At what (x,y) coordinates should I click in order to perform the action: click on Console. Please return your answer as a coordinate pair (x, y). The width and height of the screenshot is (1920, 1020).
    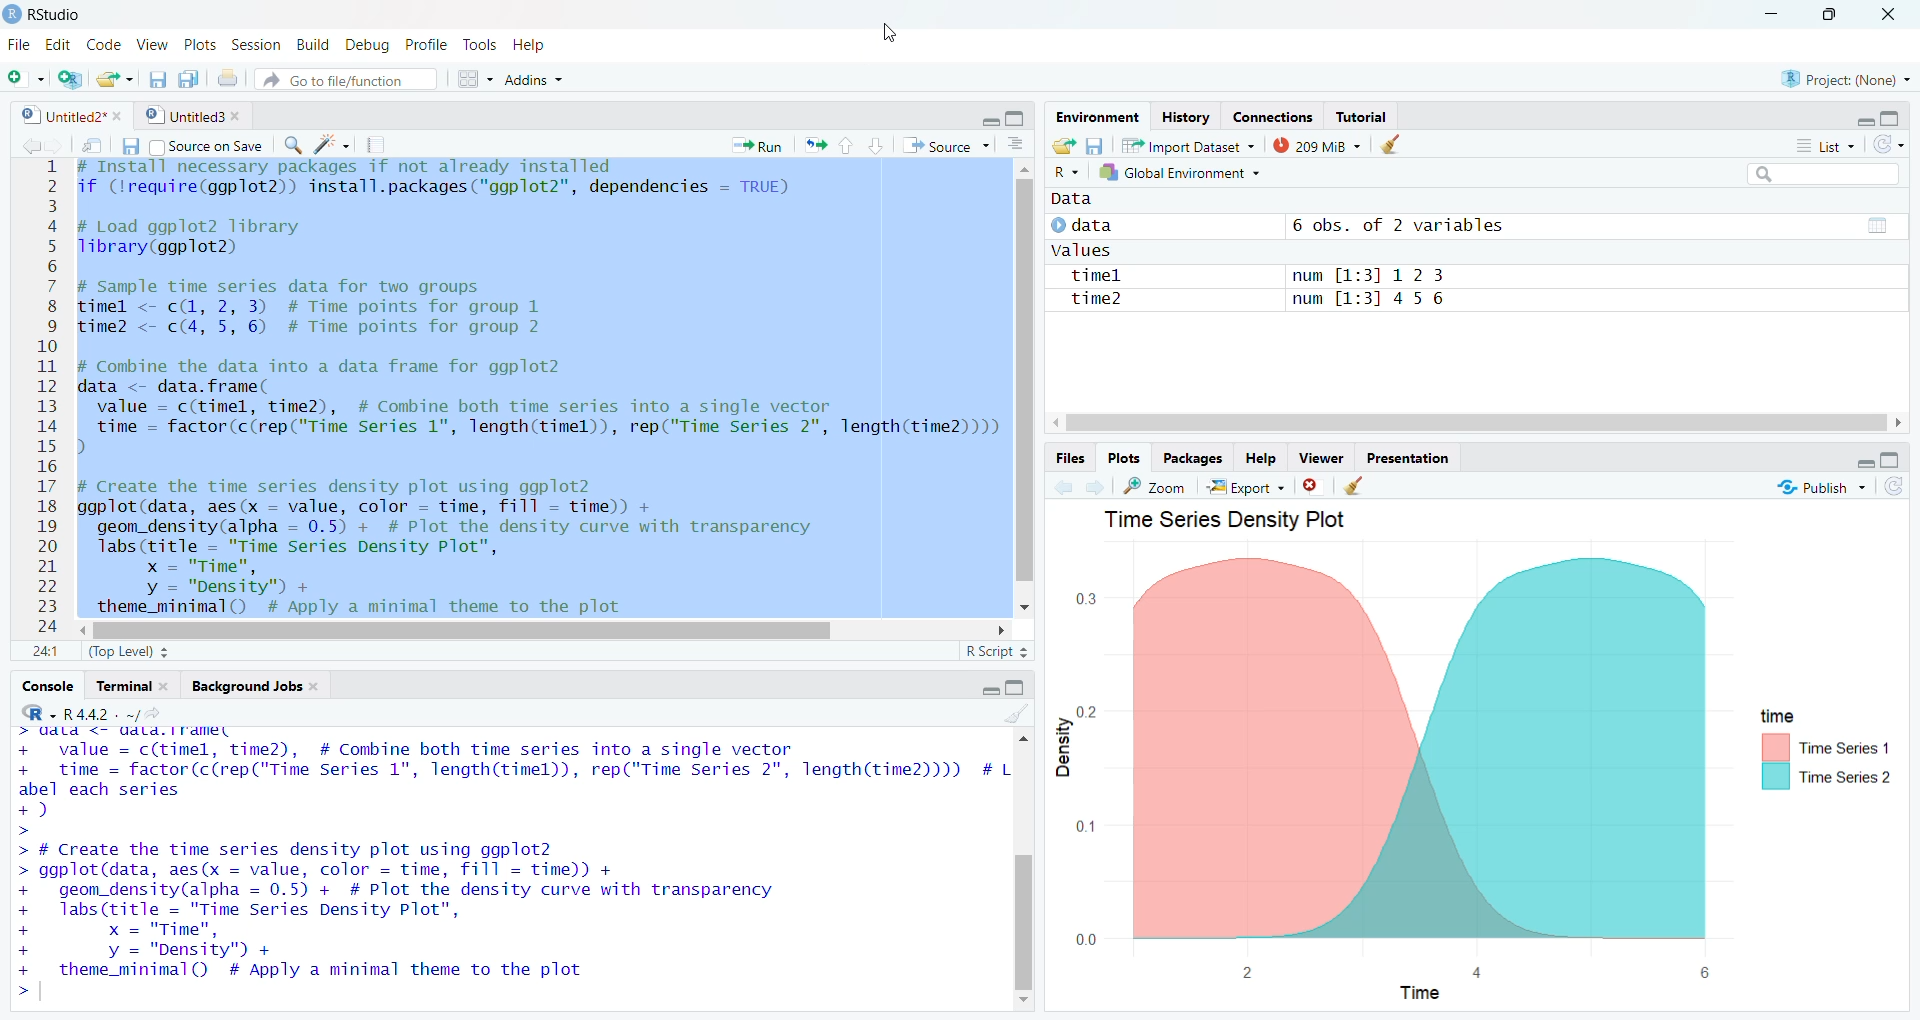
    Looking at the image, I should click on (46, 688).